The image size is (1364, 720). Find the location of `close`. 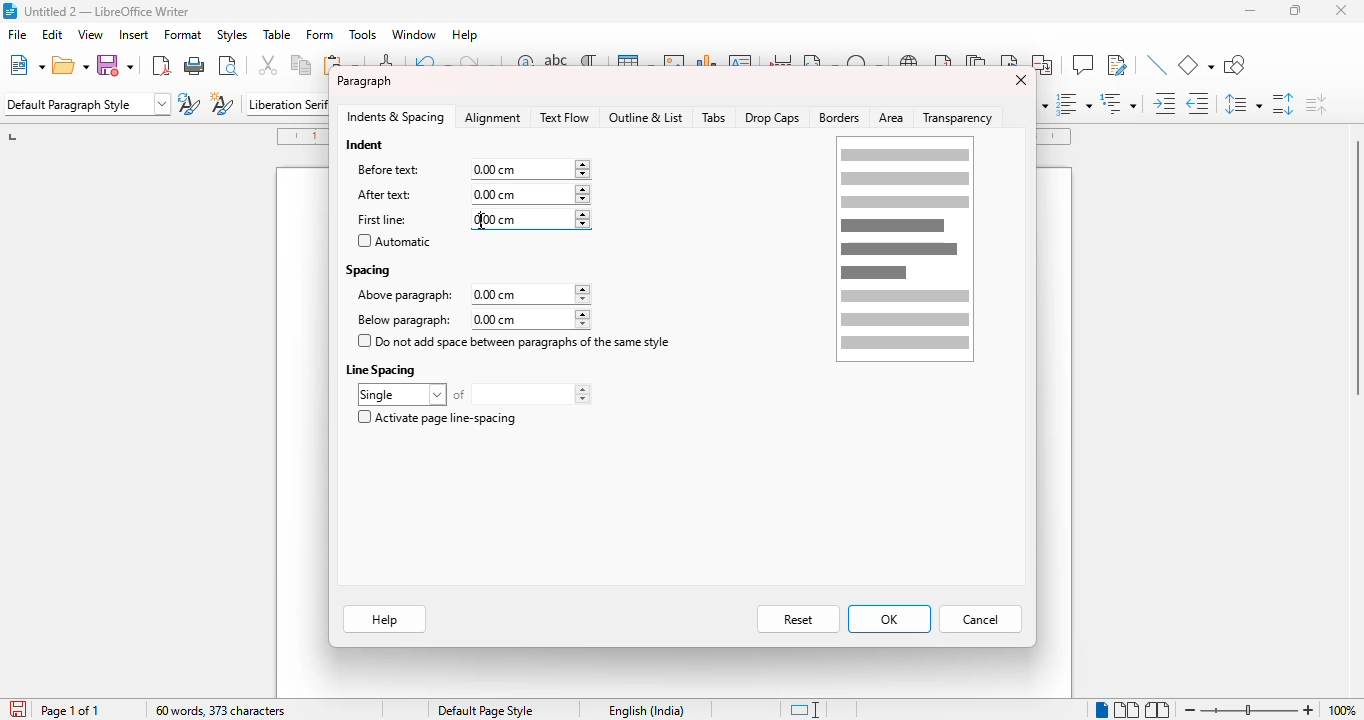

close is located at coordinates (1019, 80).